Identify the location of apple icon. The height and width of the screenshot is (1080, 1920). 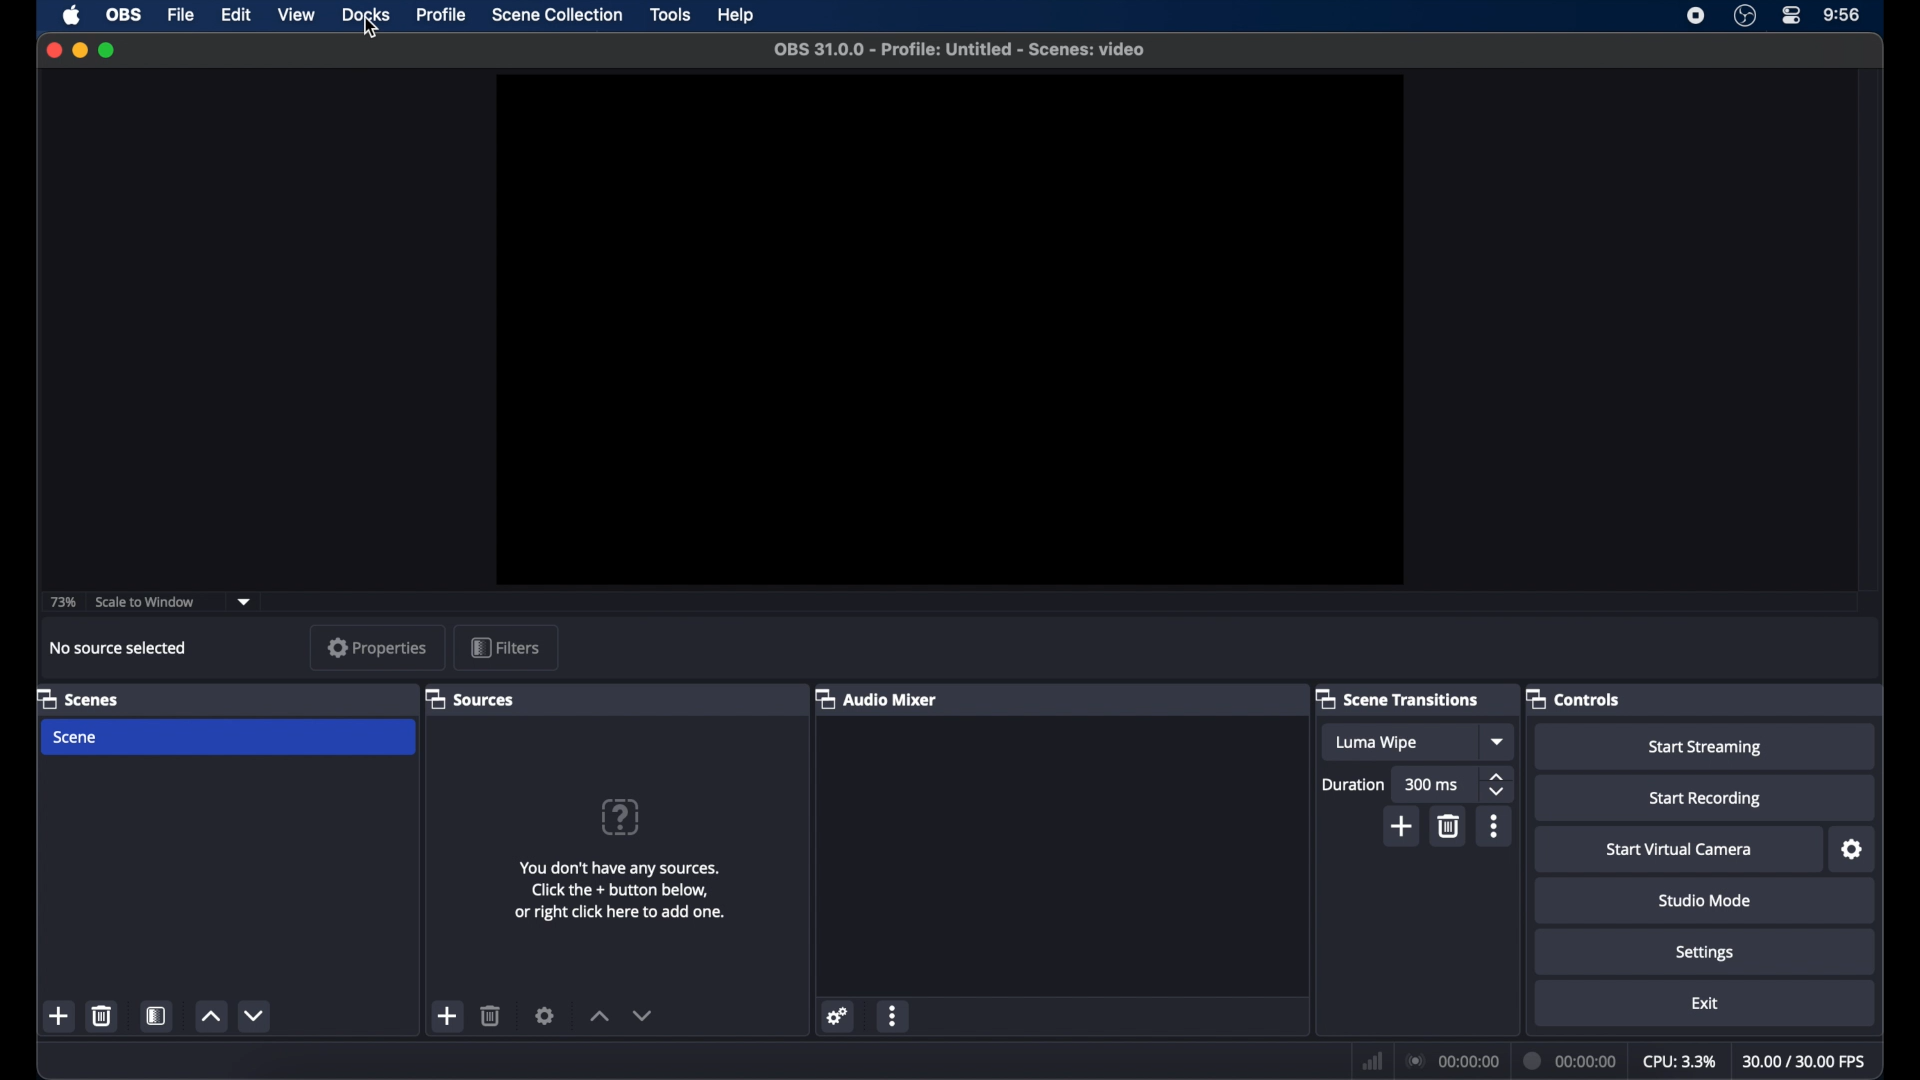
(72, 15).